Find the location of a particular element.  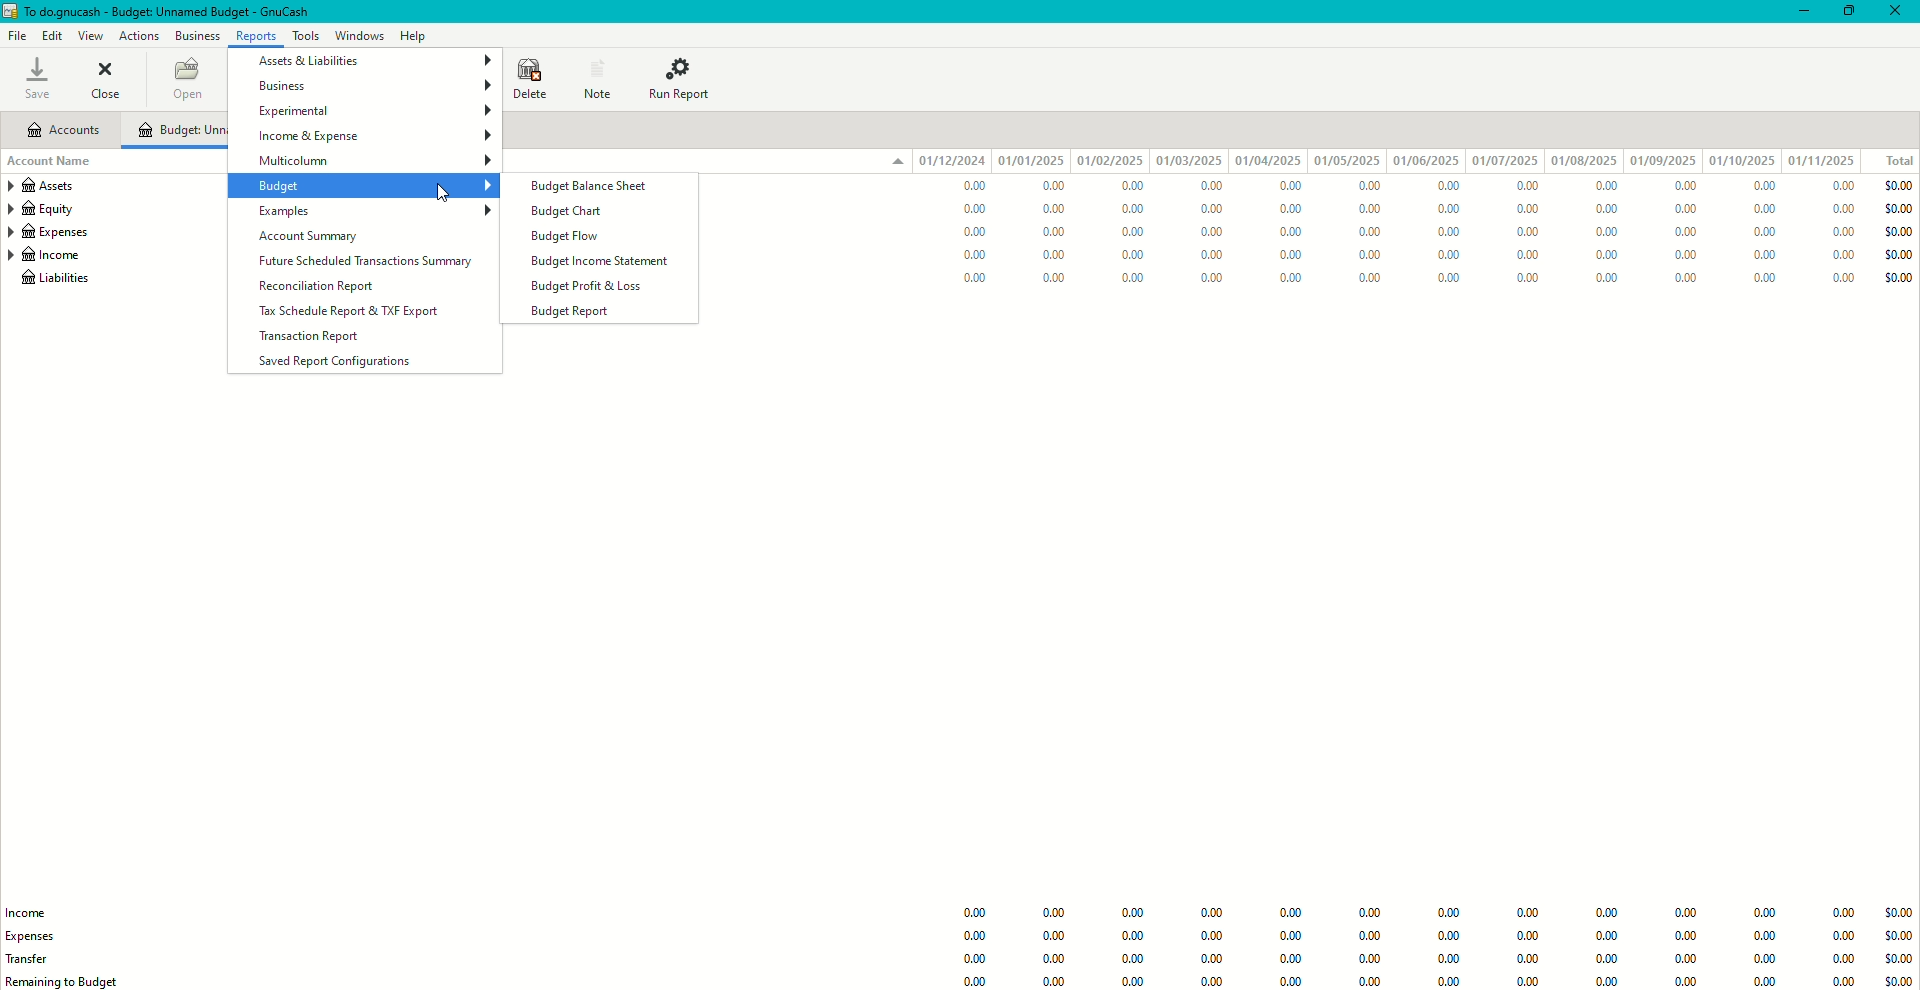

0.00 is located at coordinates (1285, 185).